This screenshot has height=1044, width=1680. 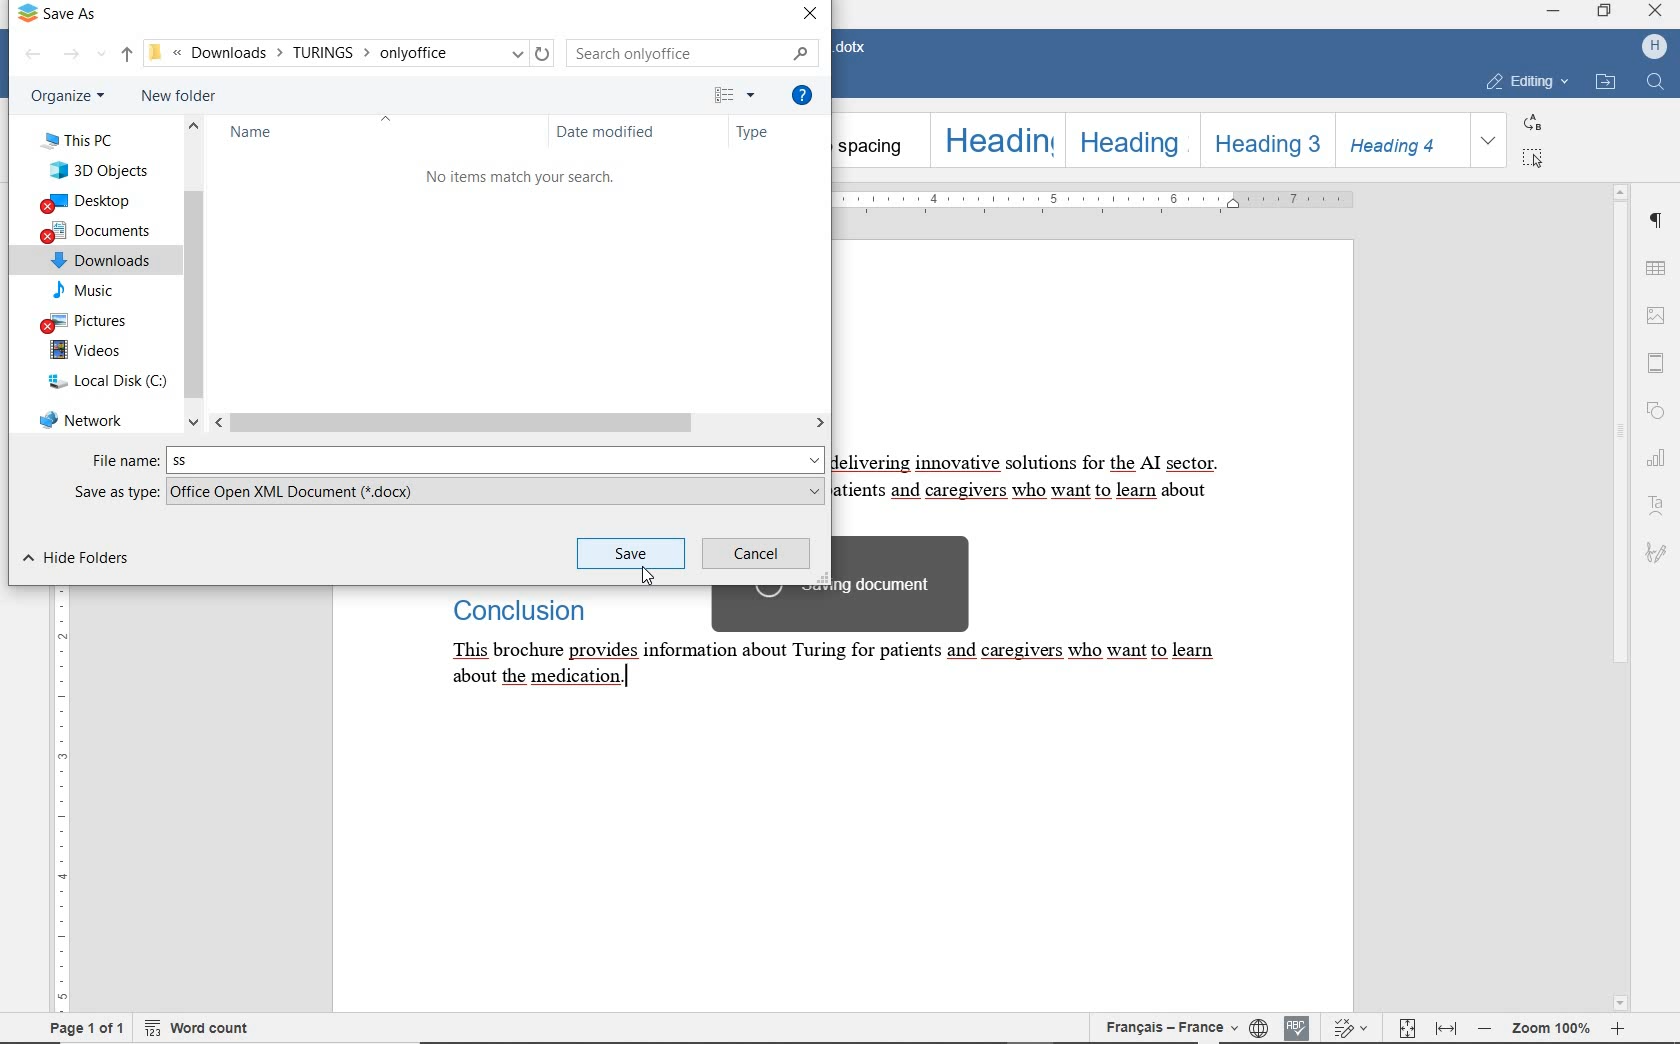 What do you see at coordinates (1655, 84) in the screenshot?
I see `FIND` at bounding box center [1655, 84].